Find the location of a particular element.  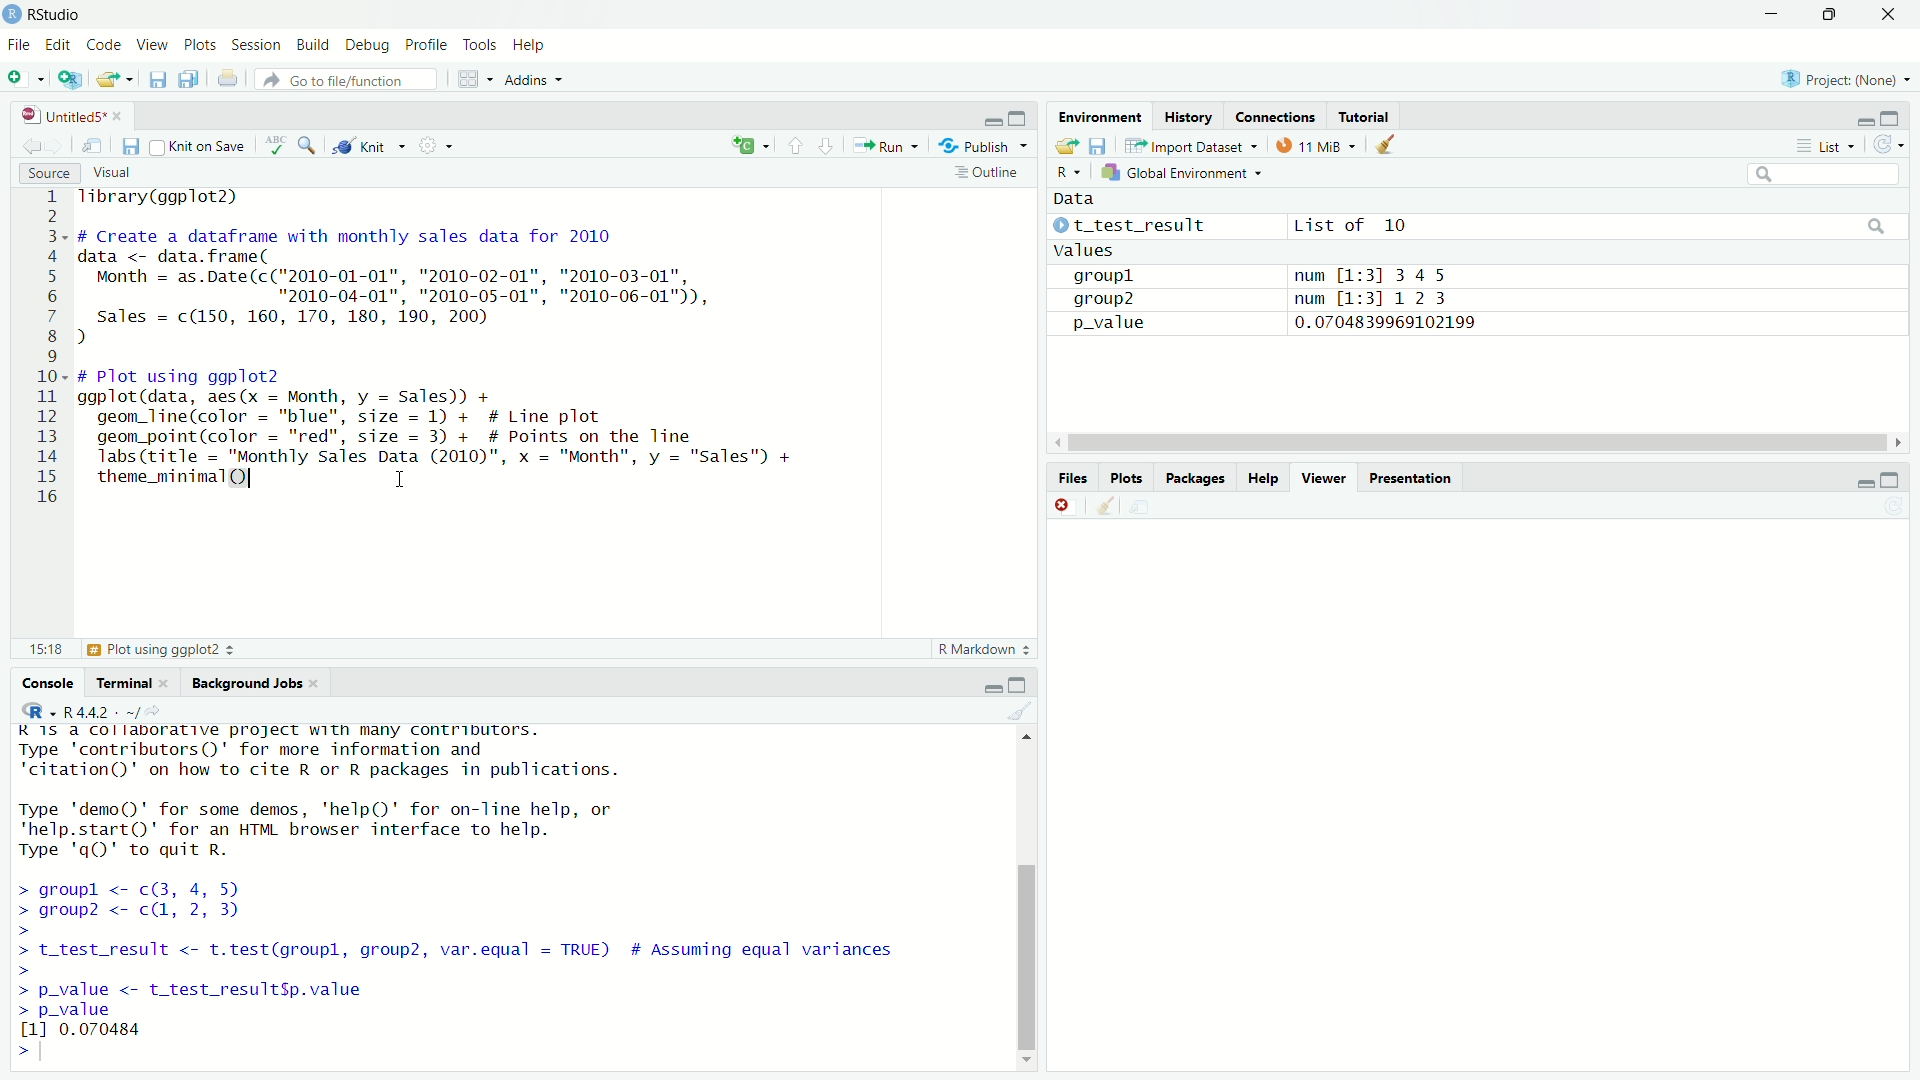

minimise is located at coordinates (1773, 15).